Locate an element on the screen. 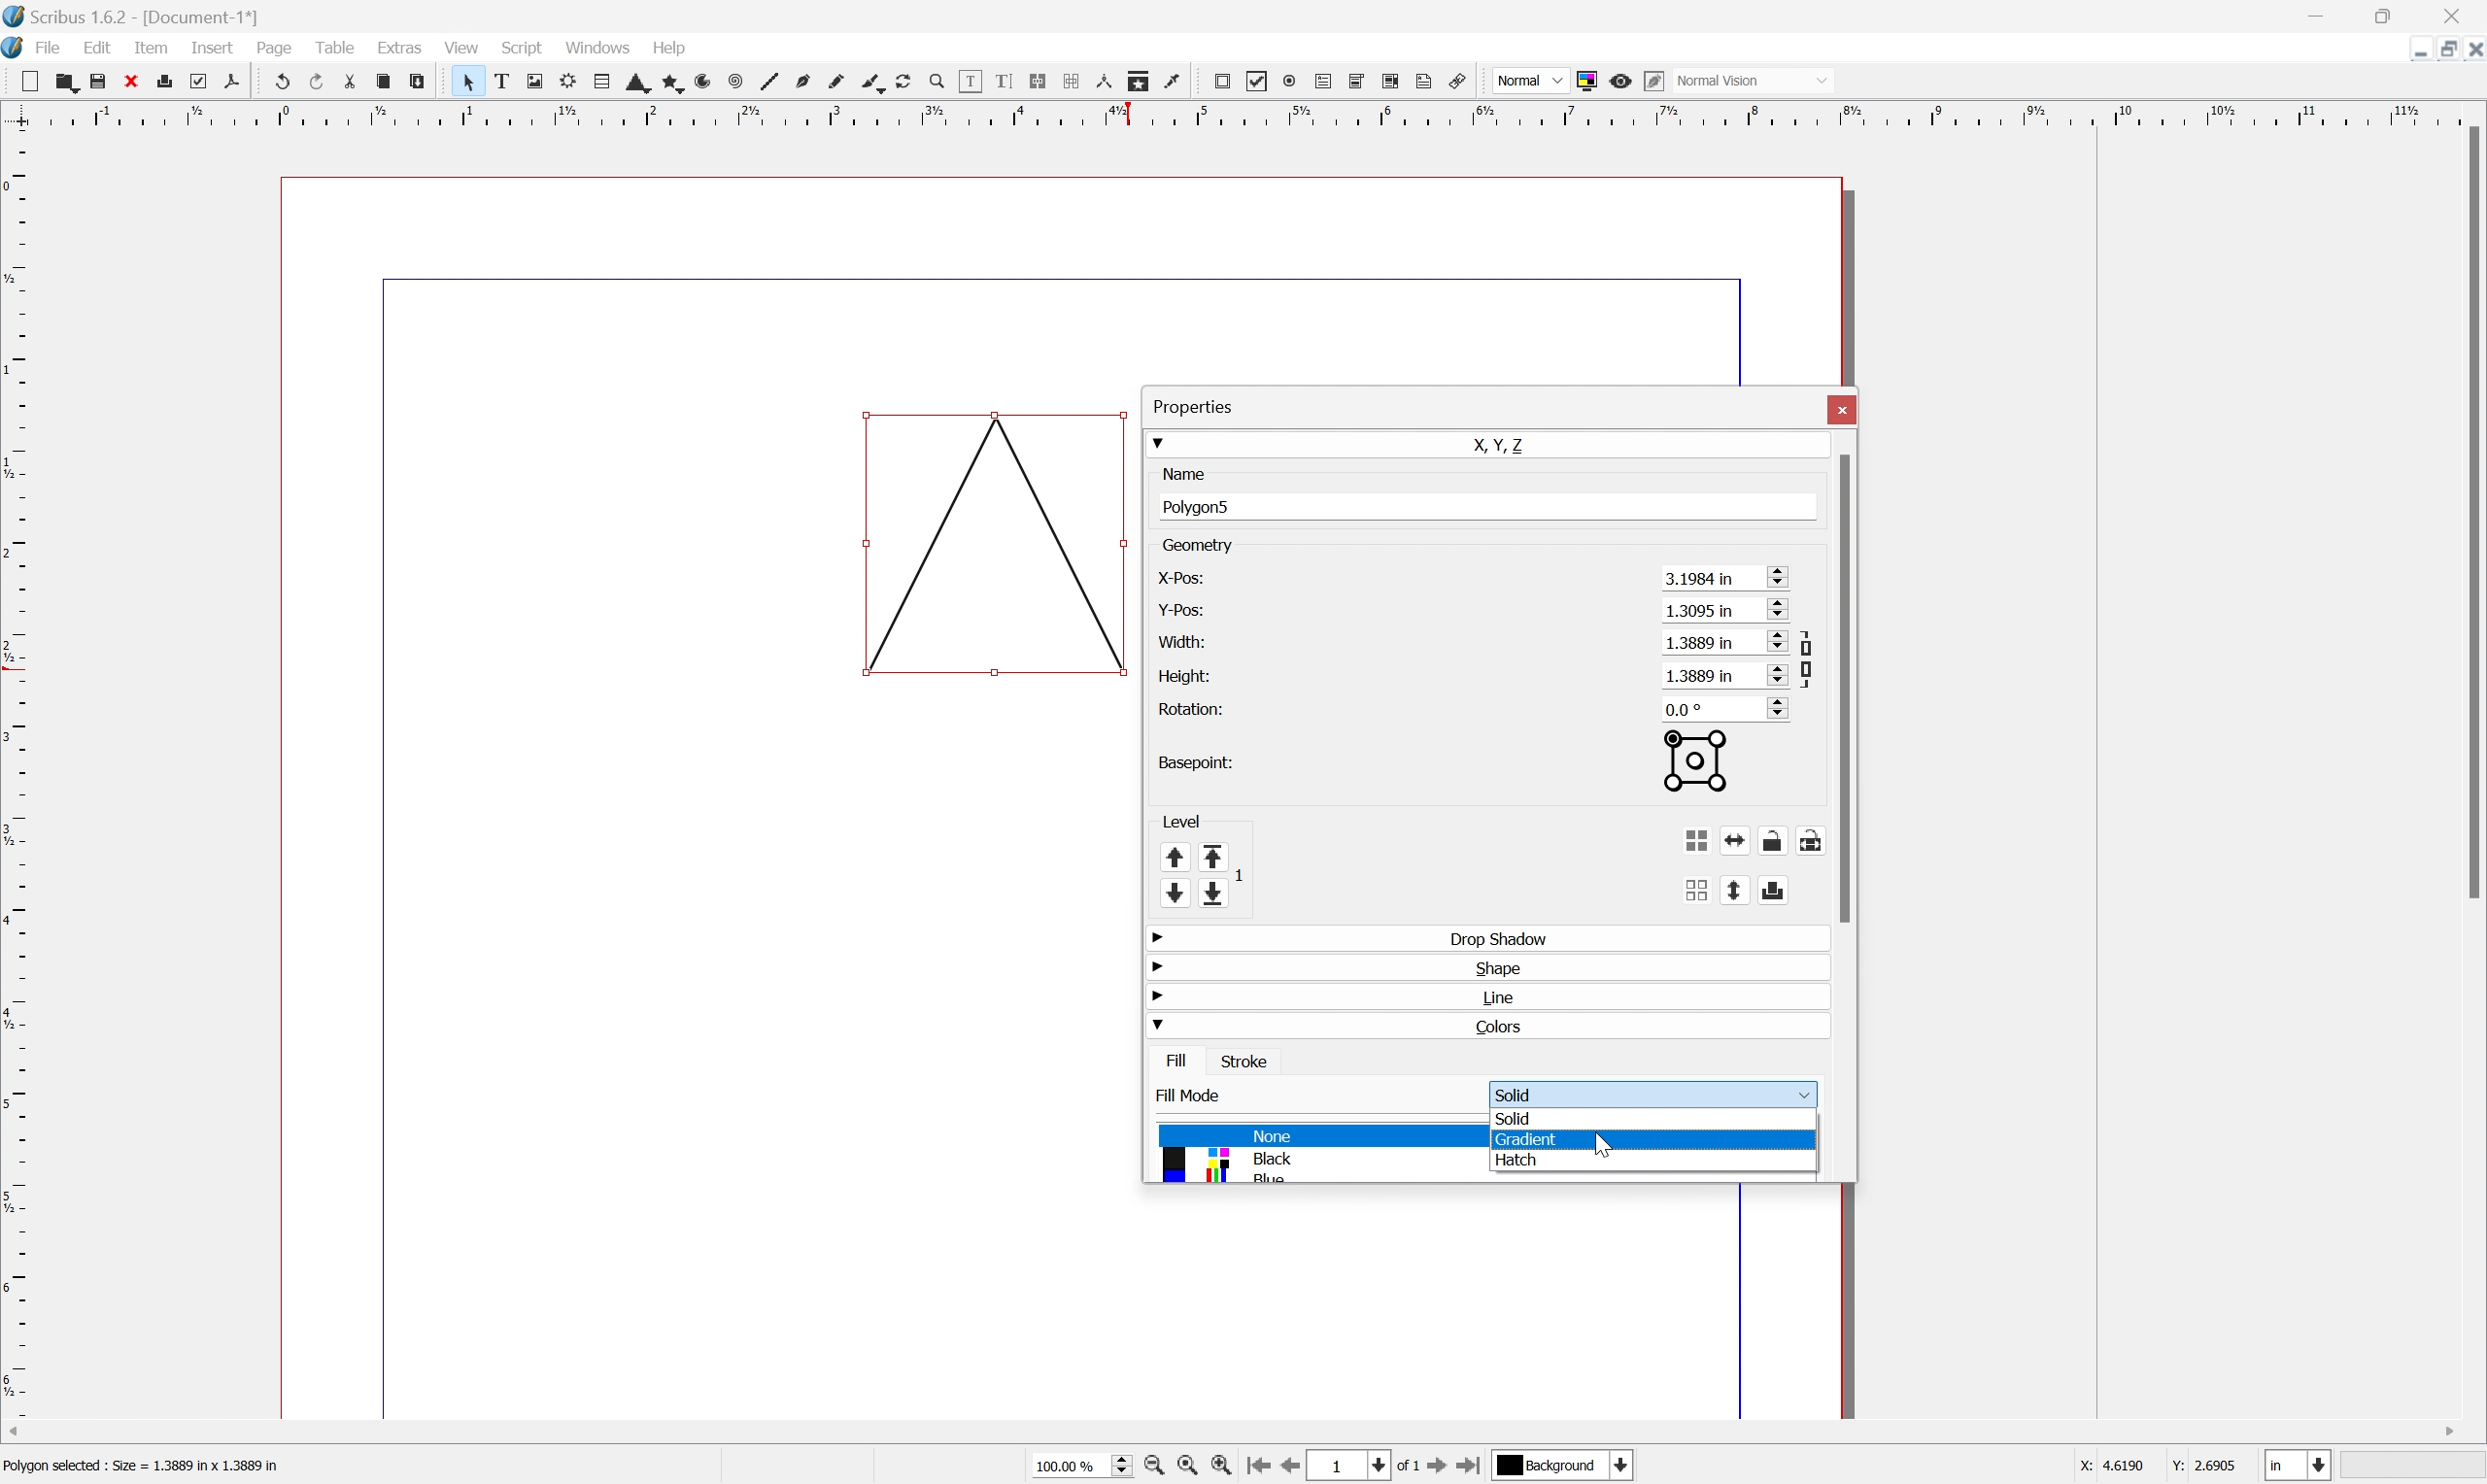 This screenshot has height=1484, width=2487. Solid is located at coordinates (1517, 1117).